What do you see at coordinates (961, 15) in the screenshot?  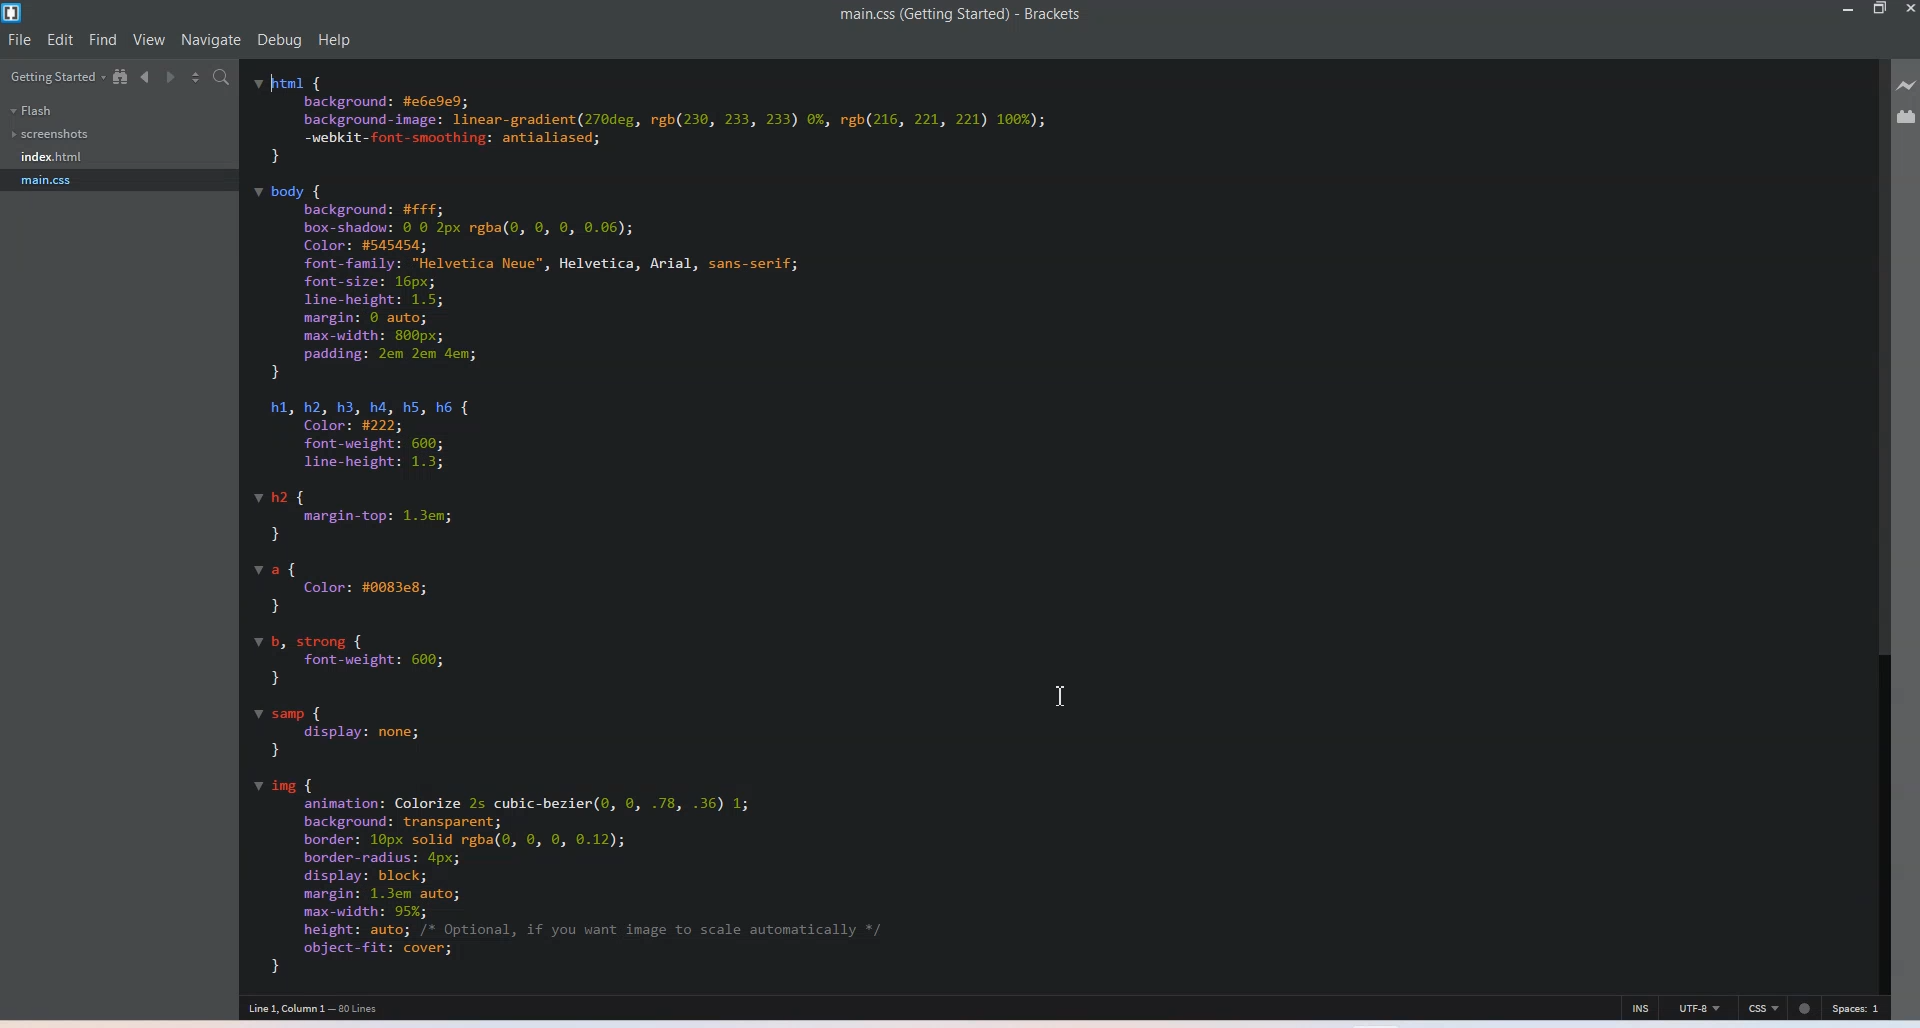 I see `Text 1` at bounding box center [961, 15].